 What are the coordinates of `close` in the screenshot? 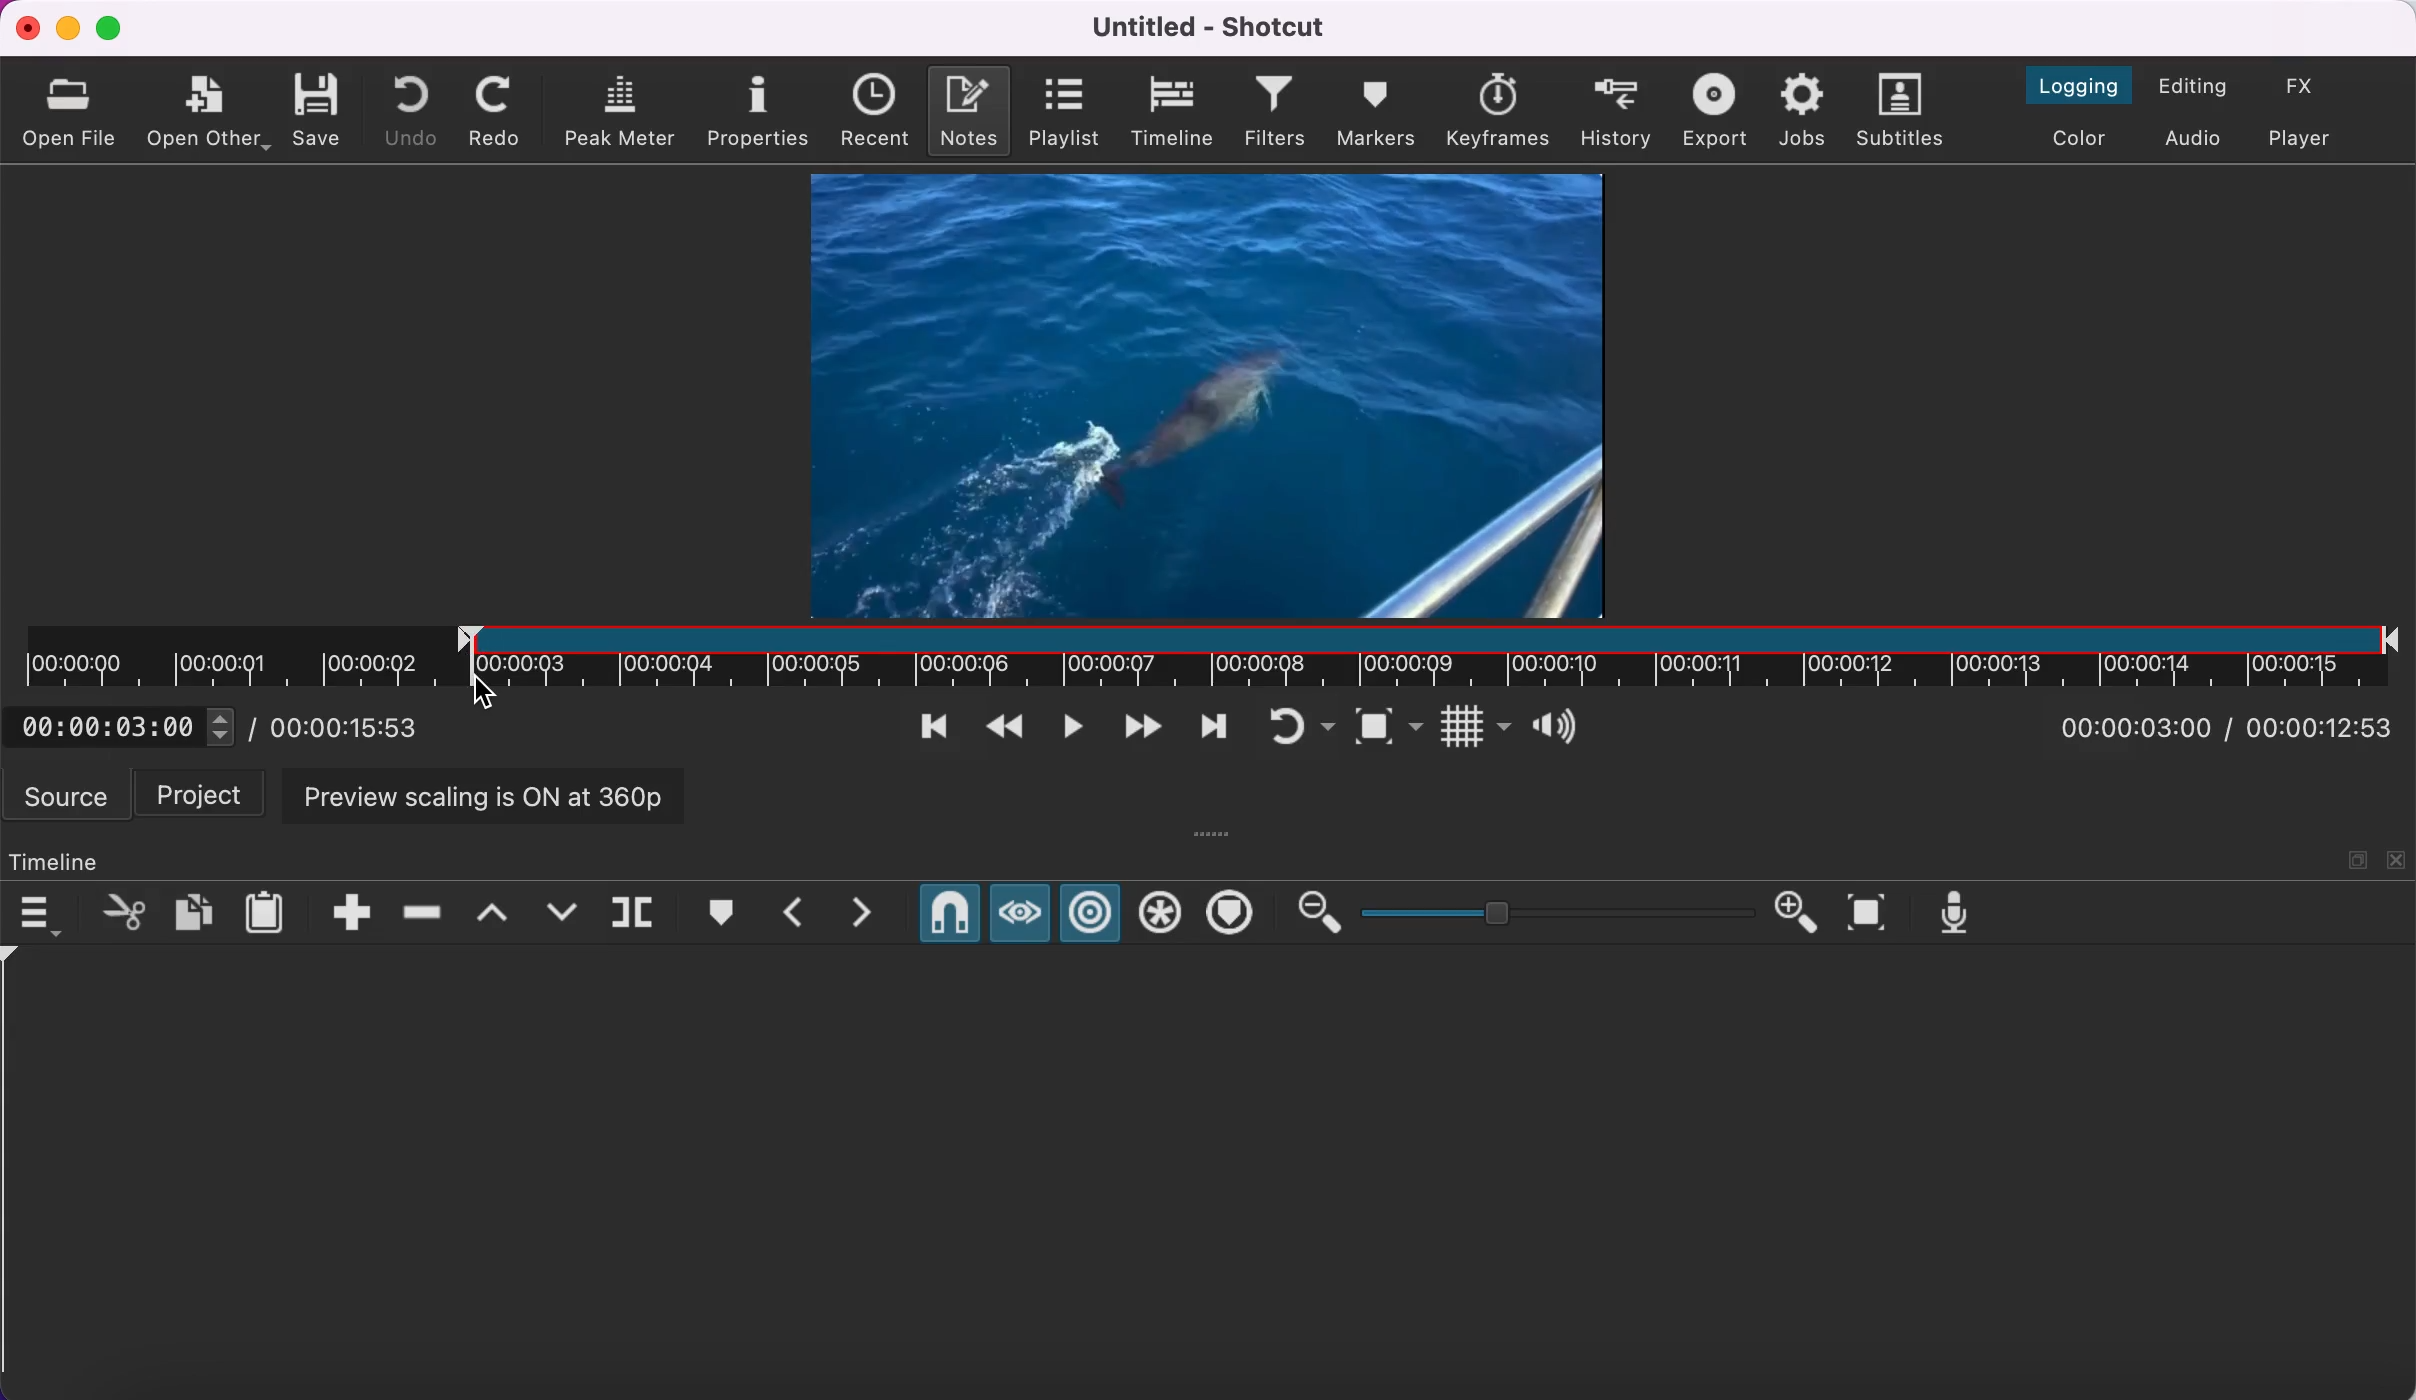 It's located at (2398, 859).